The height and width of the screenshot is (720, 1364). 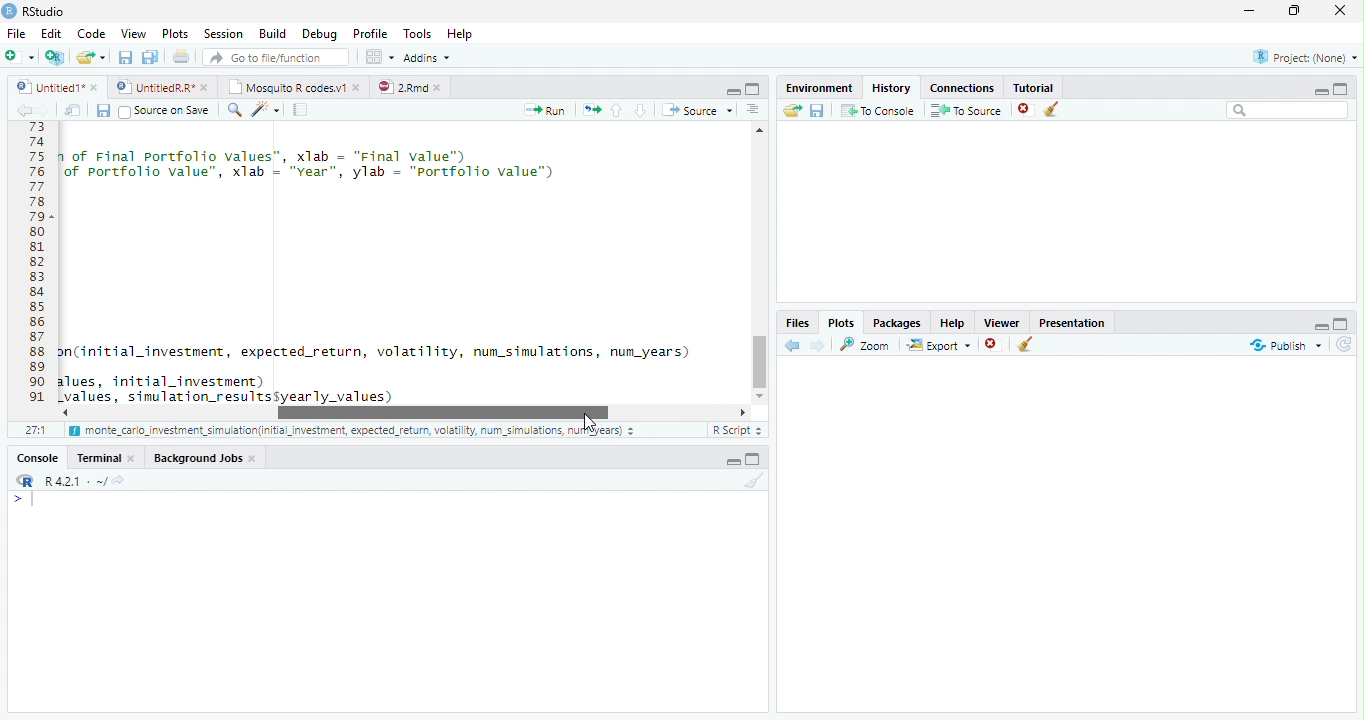 I want to click on Export, so click(x=937, y=345).